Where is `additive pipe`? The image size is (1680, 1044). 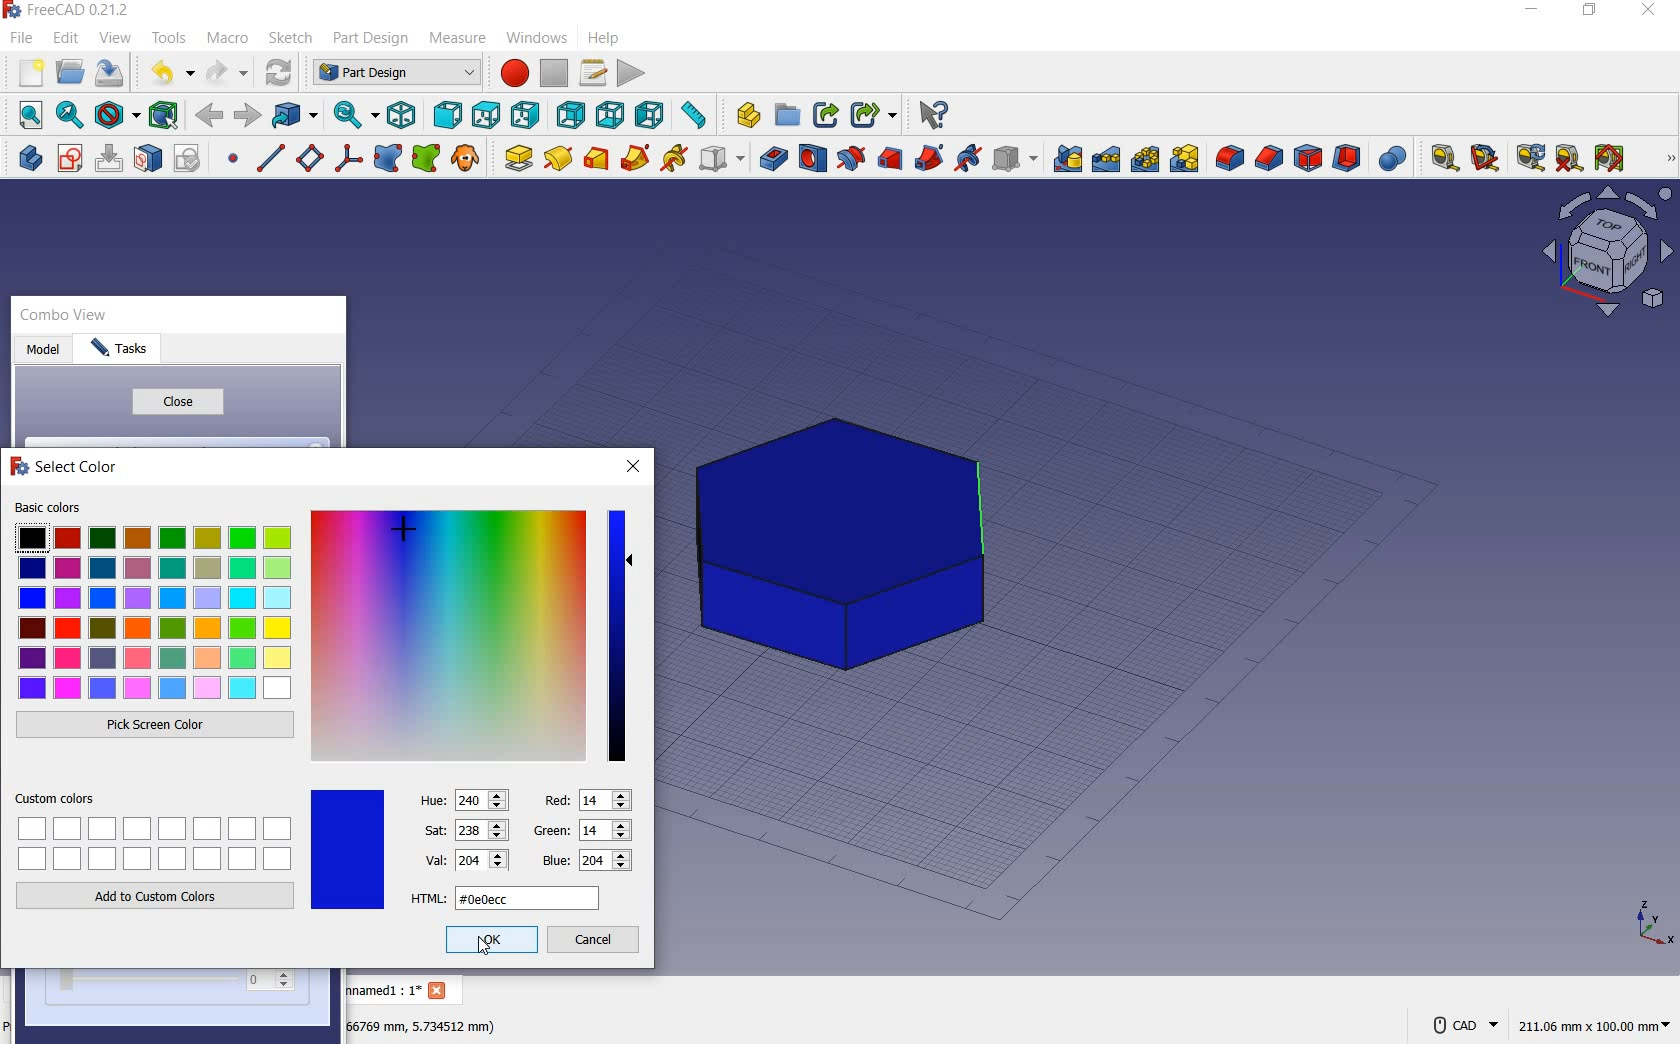
additive pipe is located at coordinates (636, 157).